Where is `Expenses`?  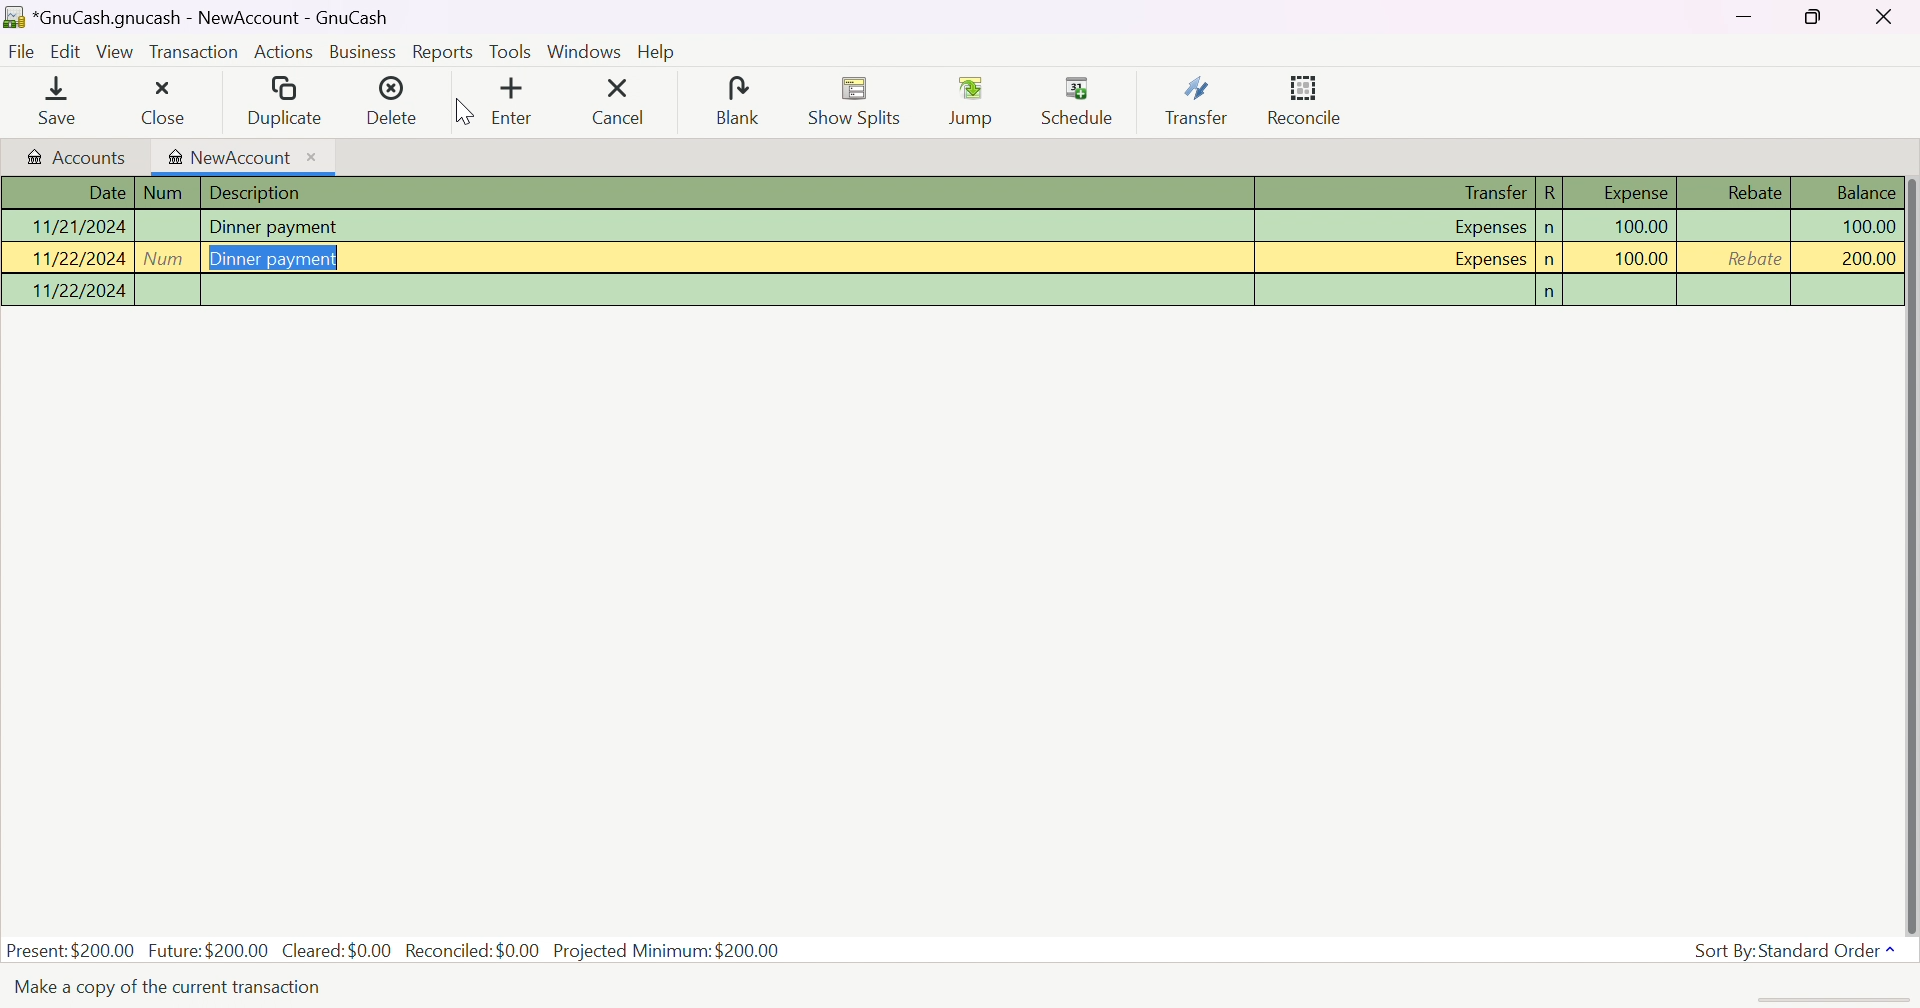
Expenses is located at coordinates (1486, 229).